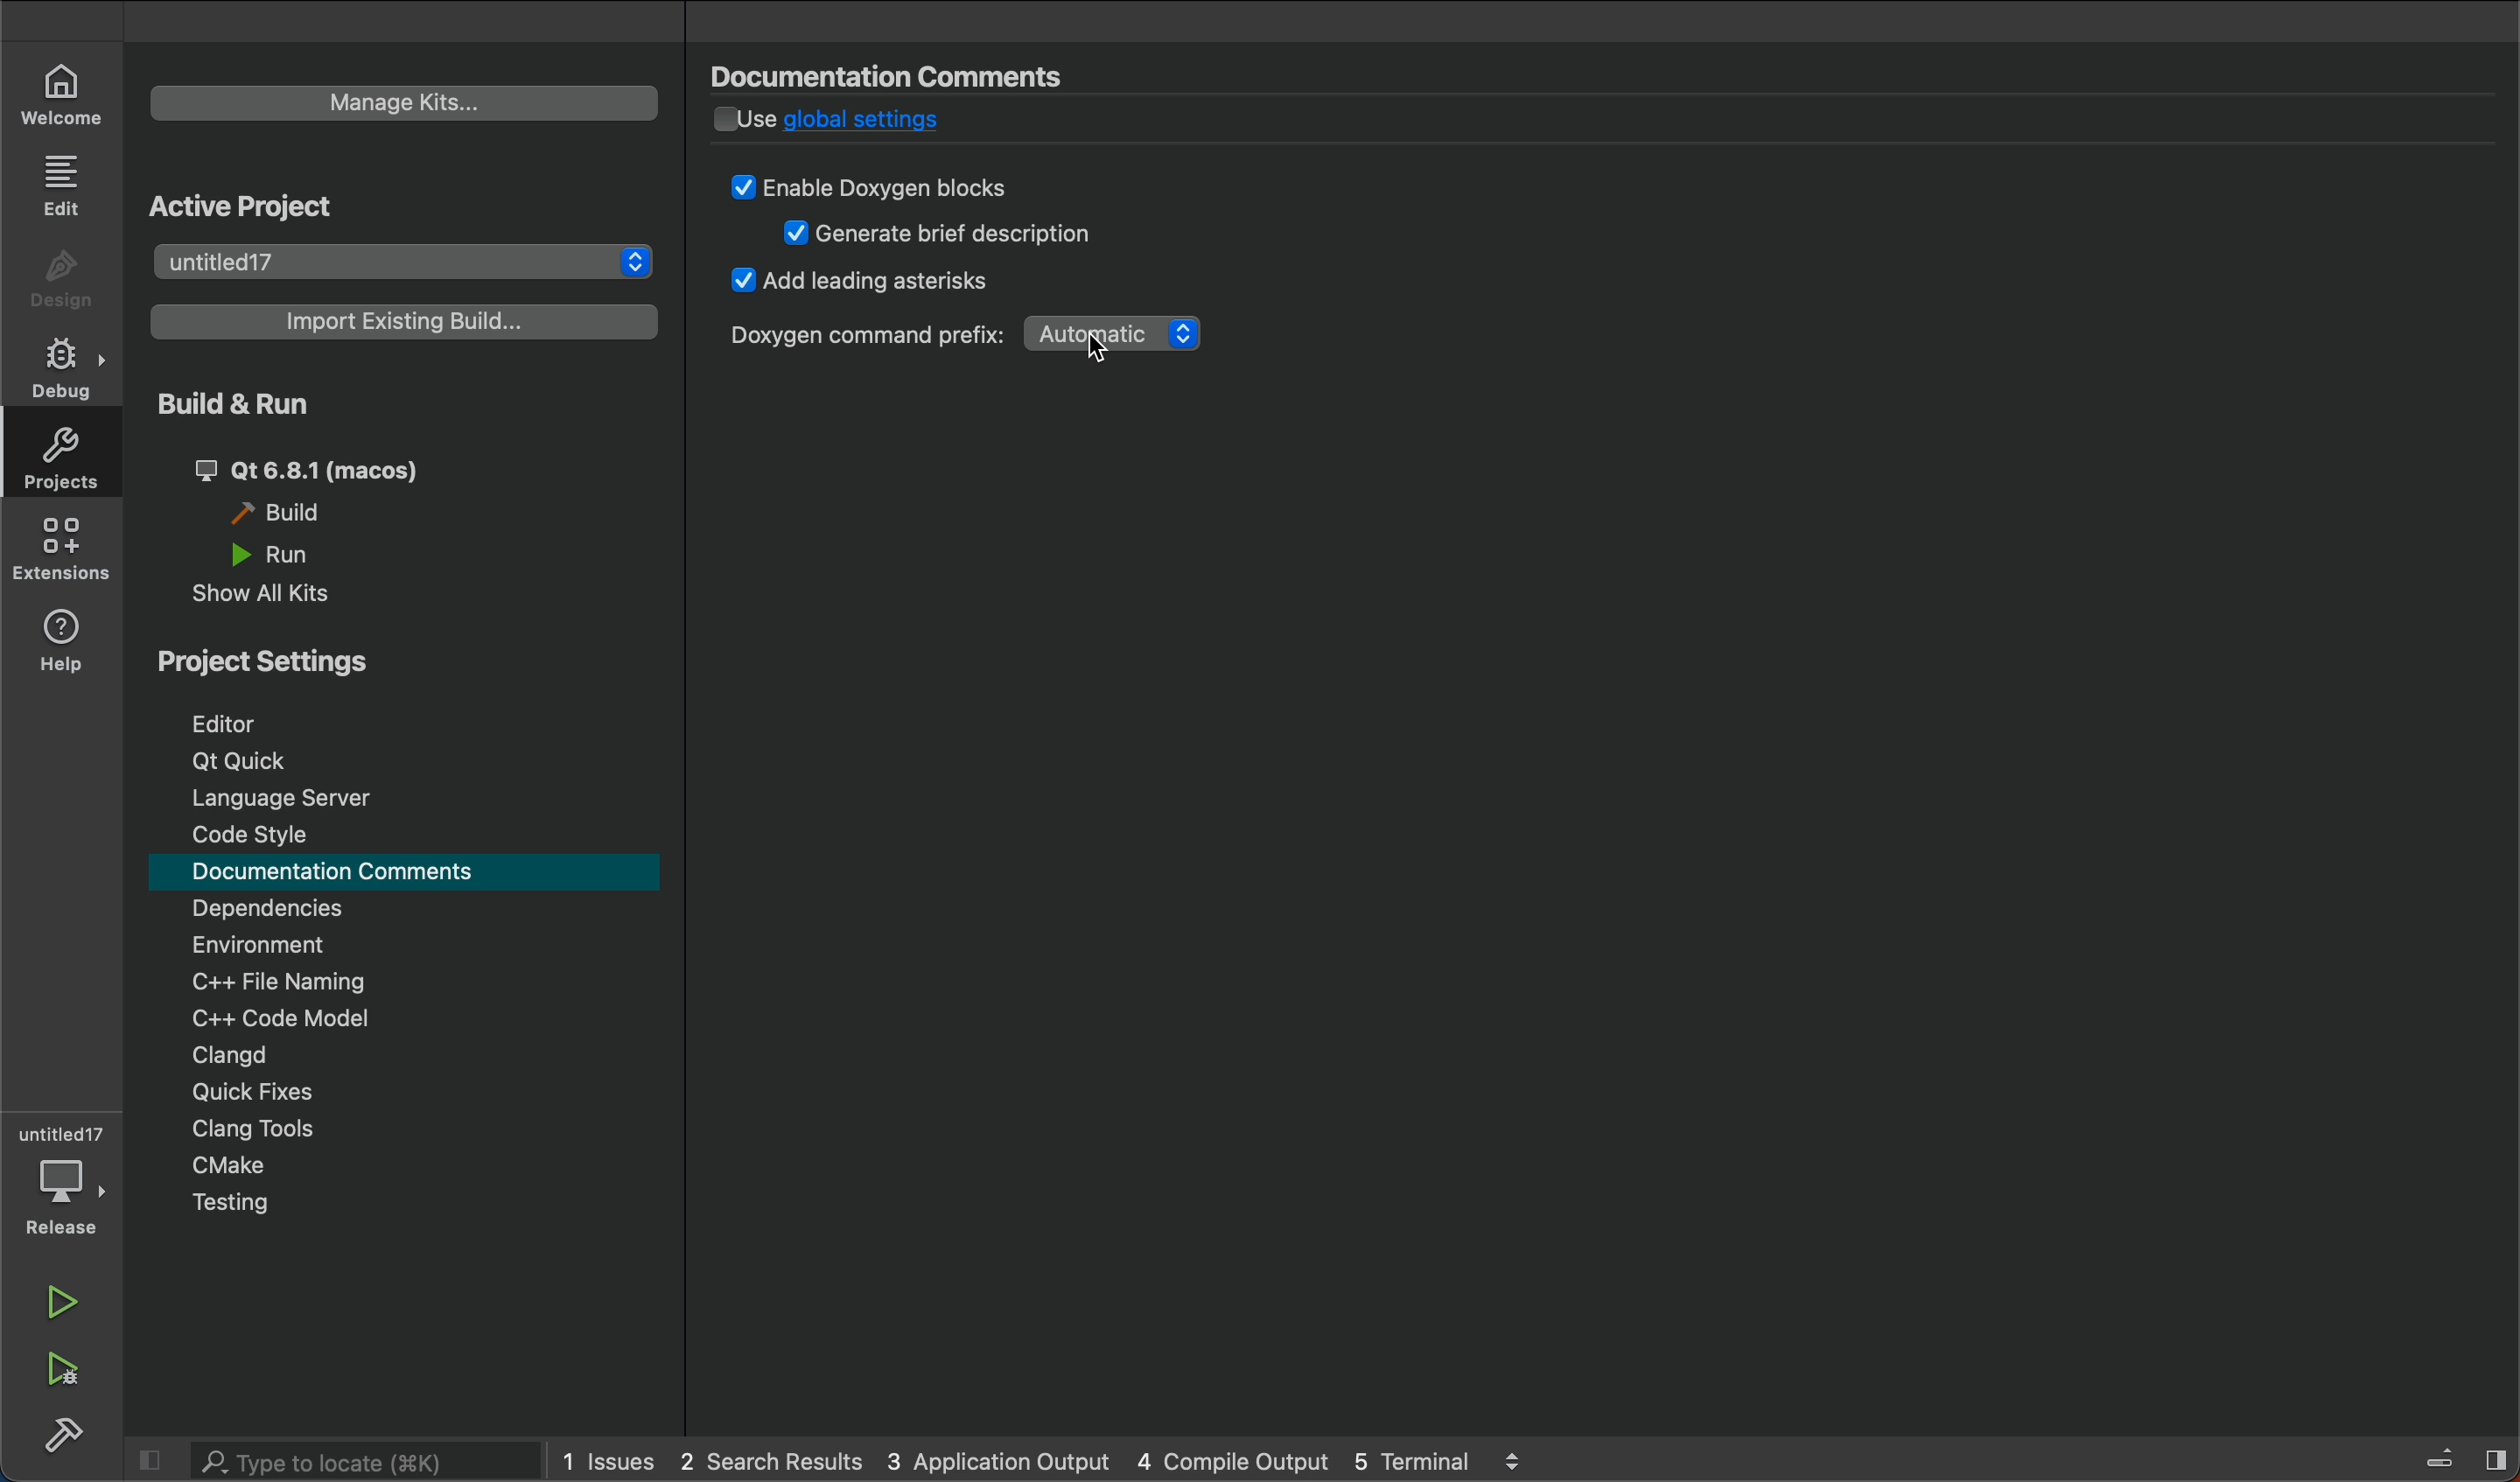 Image resolution: width=2520 pixels, height=1482 pixels. I want to click on run, so click(305, 553).